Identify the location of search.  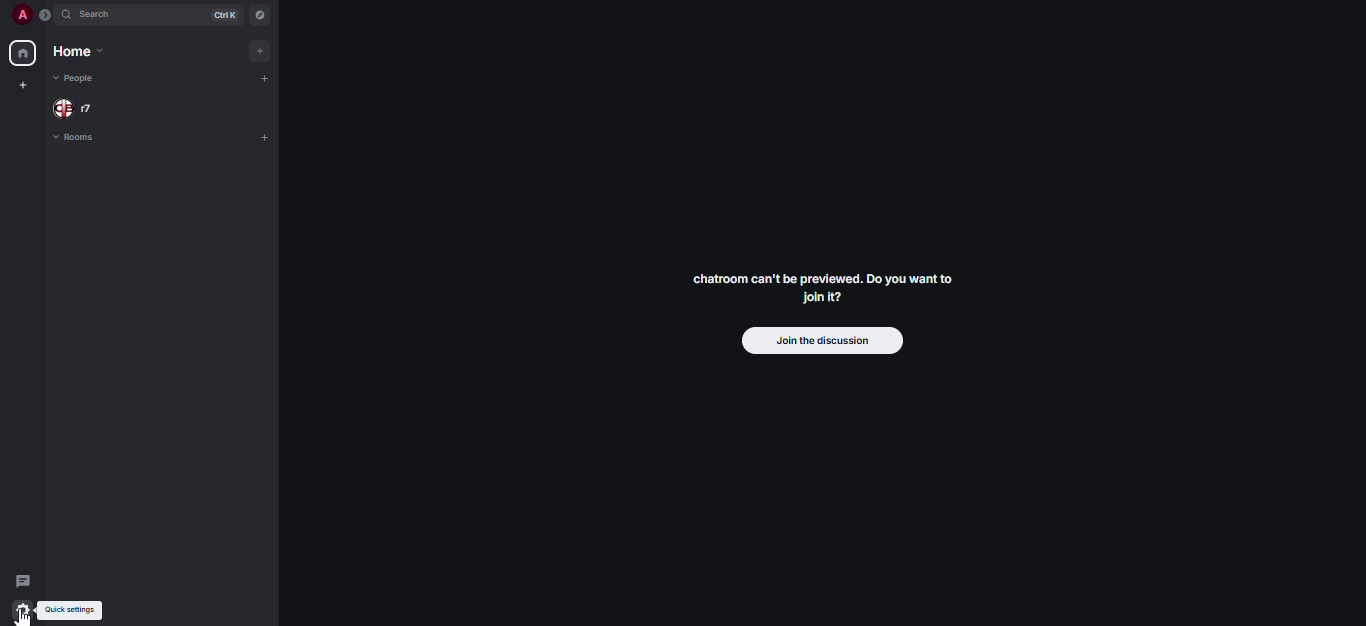
(97, 13).